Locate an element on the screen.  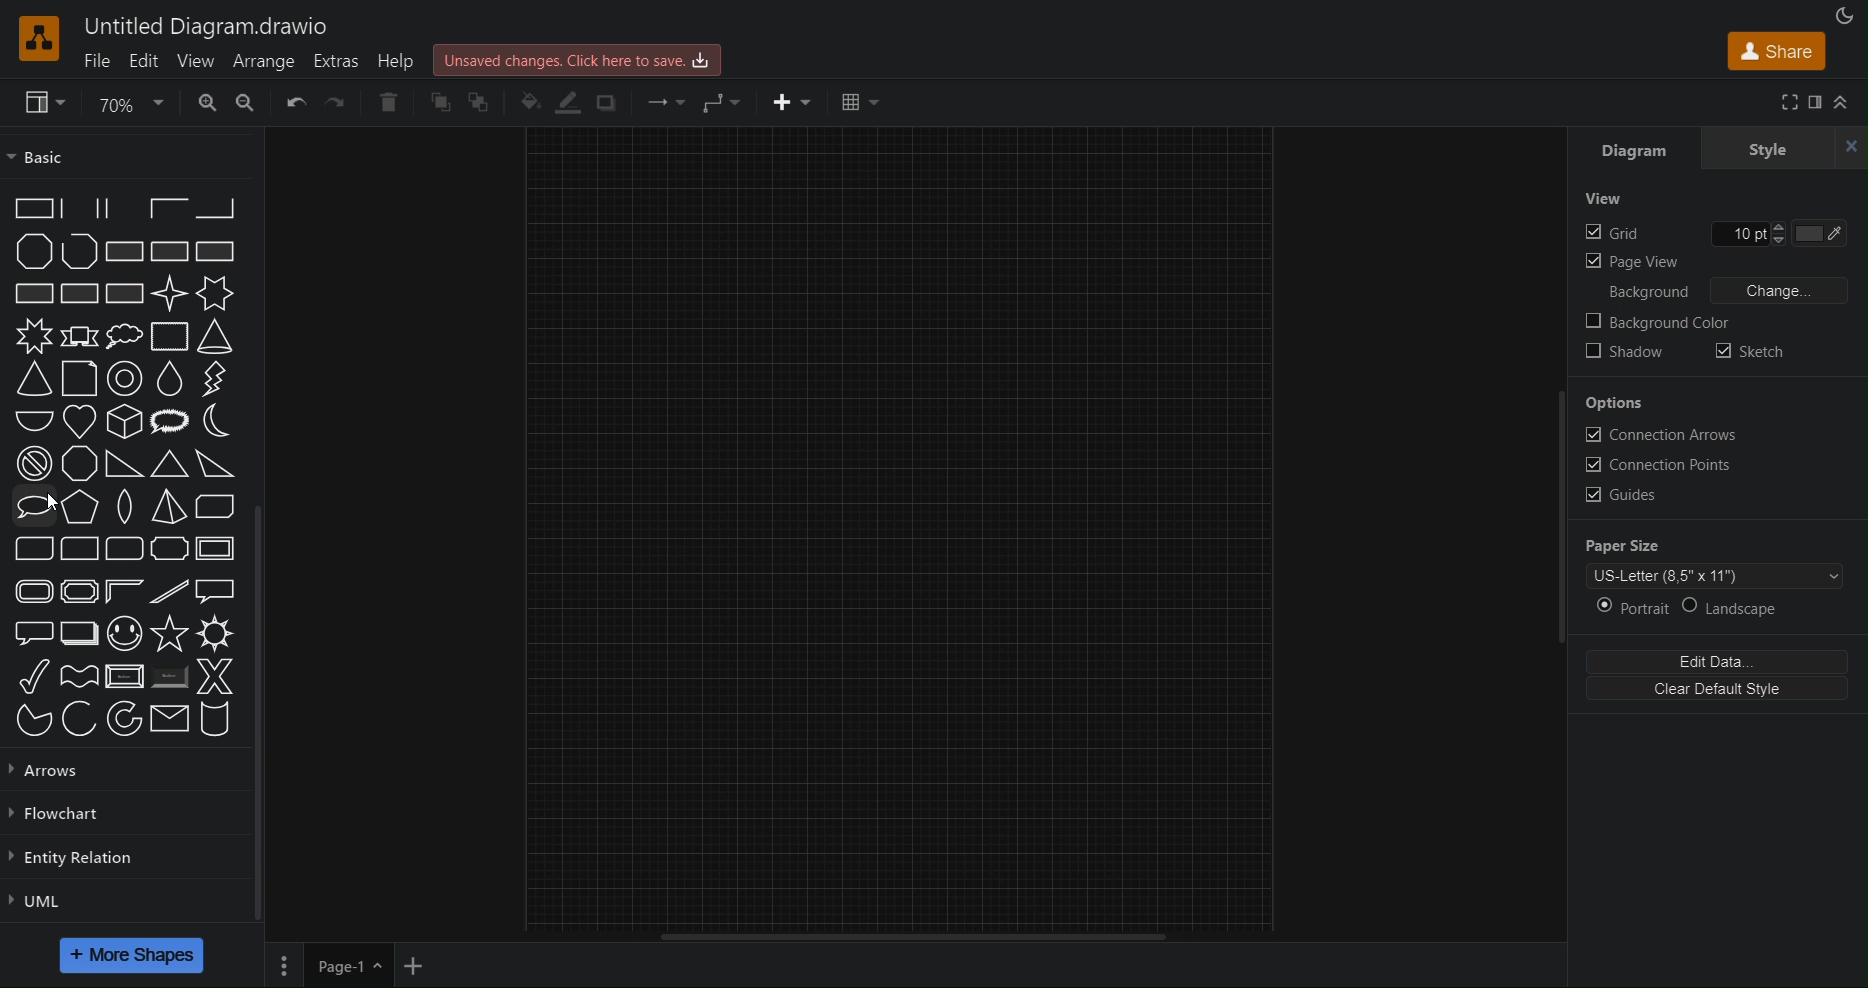
Unsaved changes. Click here to save. is located at coordinates (578, 59).